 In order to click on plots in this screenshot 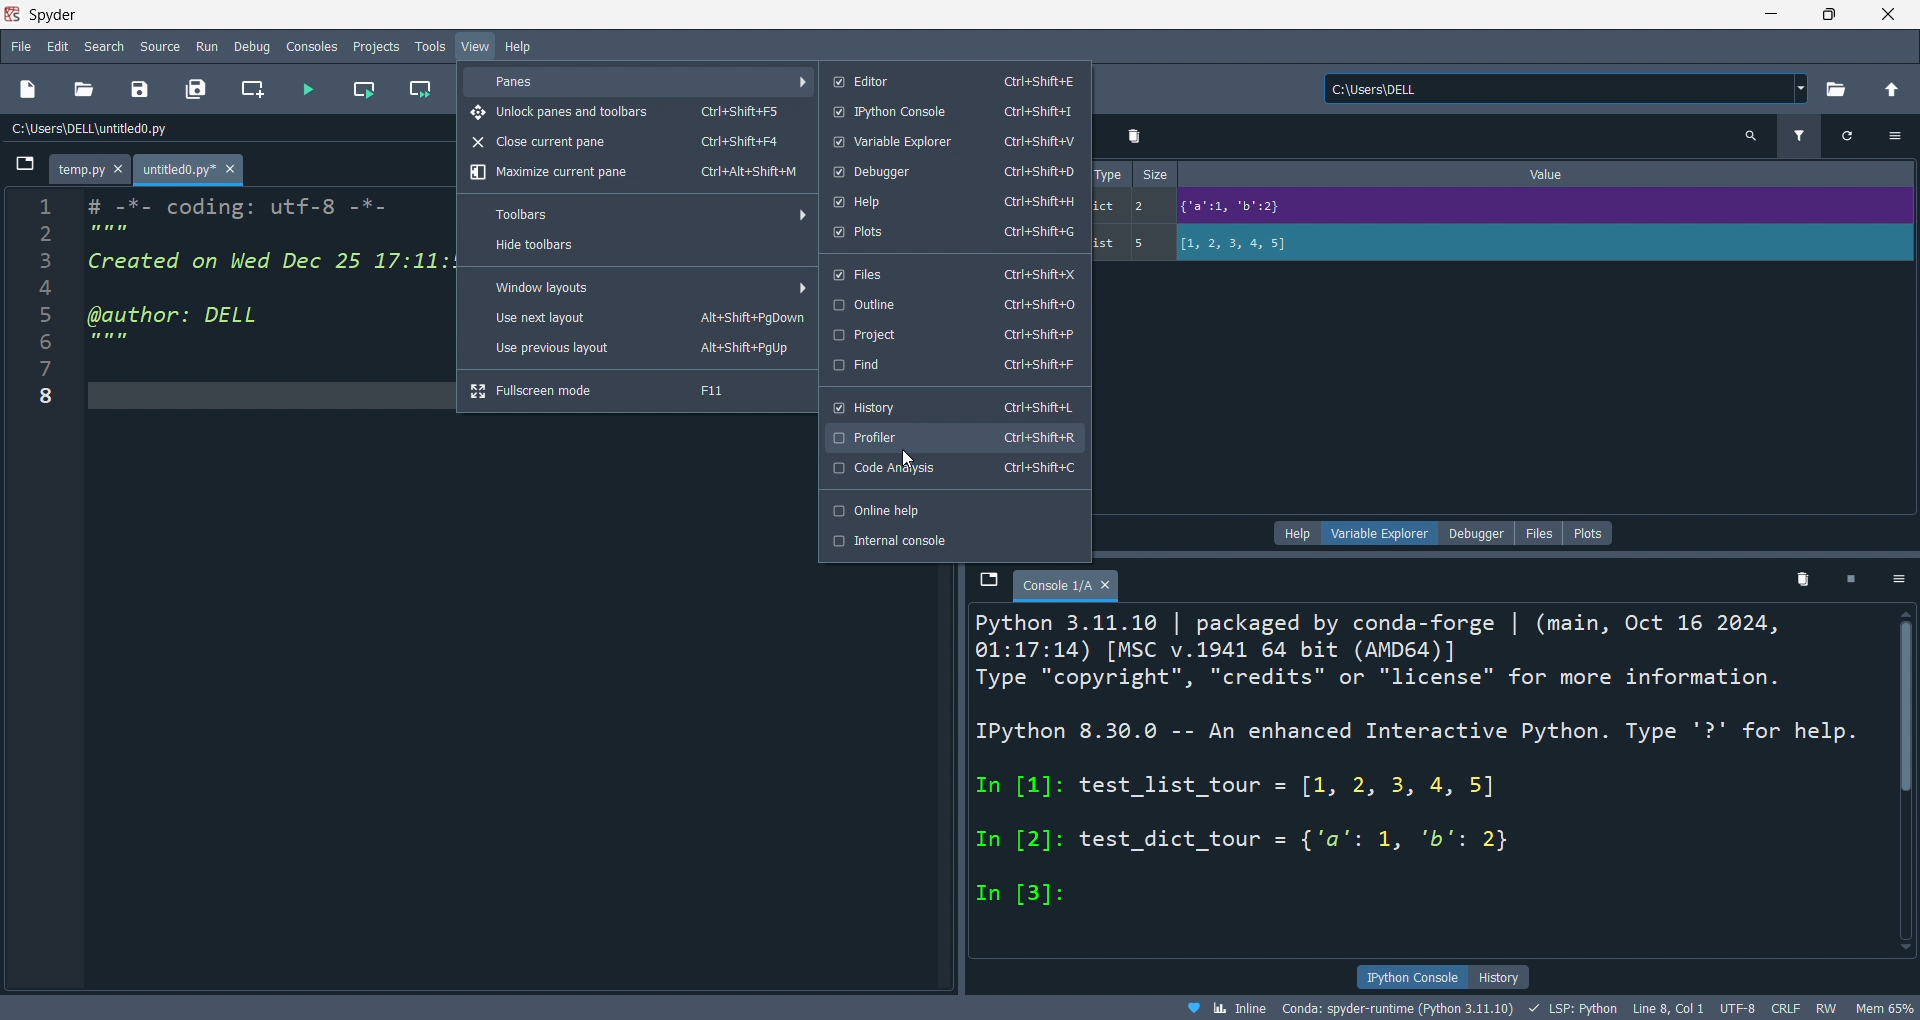, I will do `click(1587, 533)`.